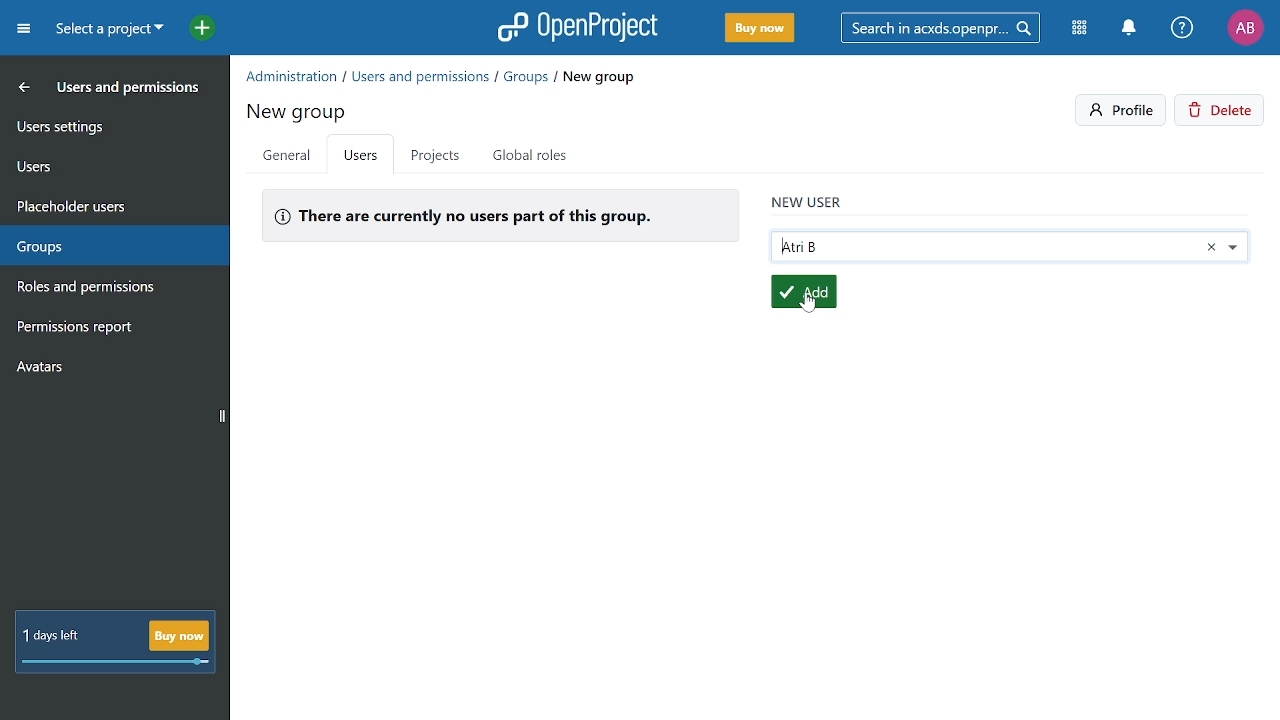  Describe the element at coordinates (947, 27) in the screenshot. I see `Search` at that location.